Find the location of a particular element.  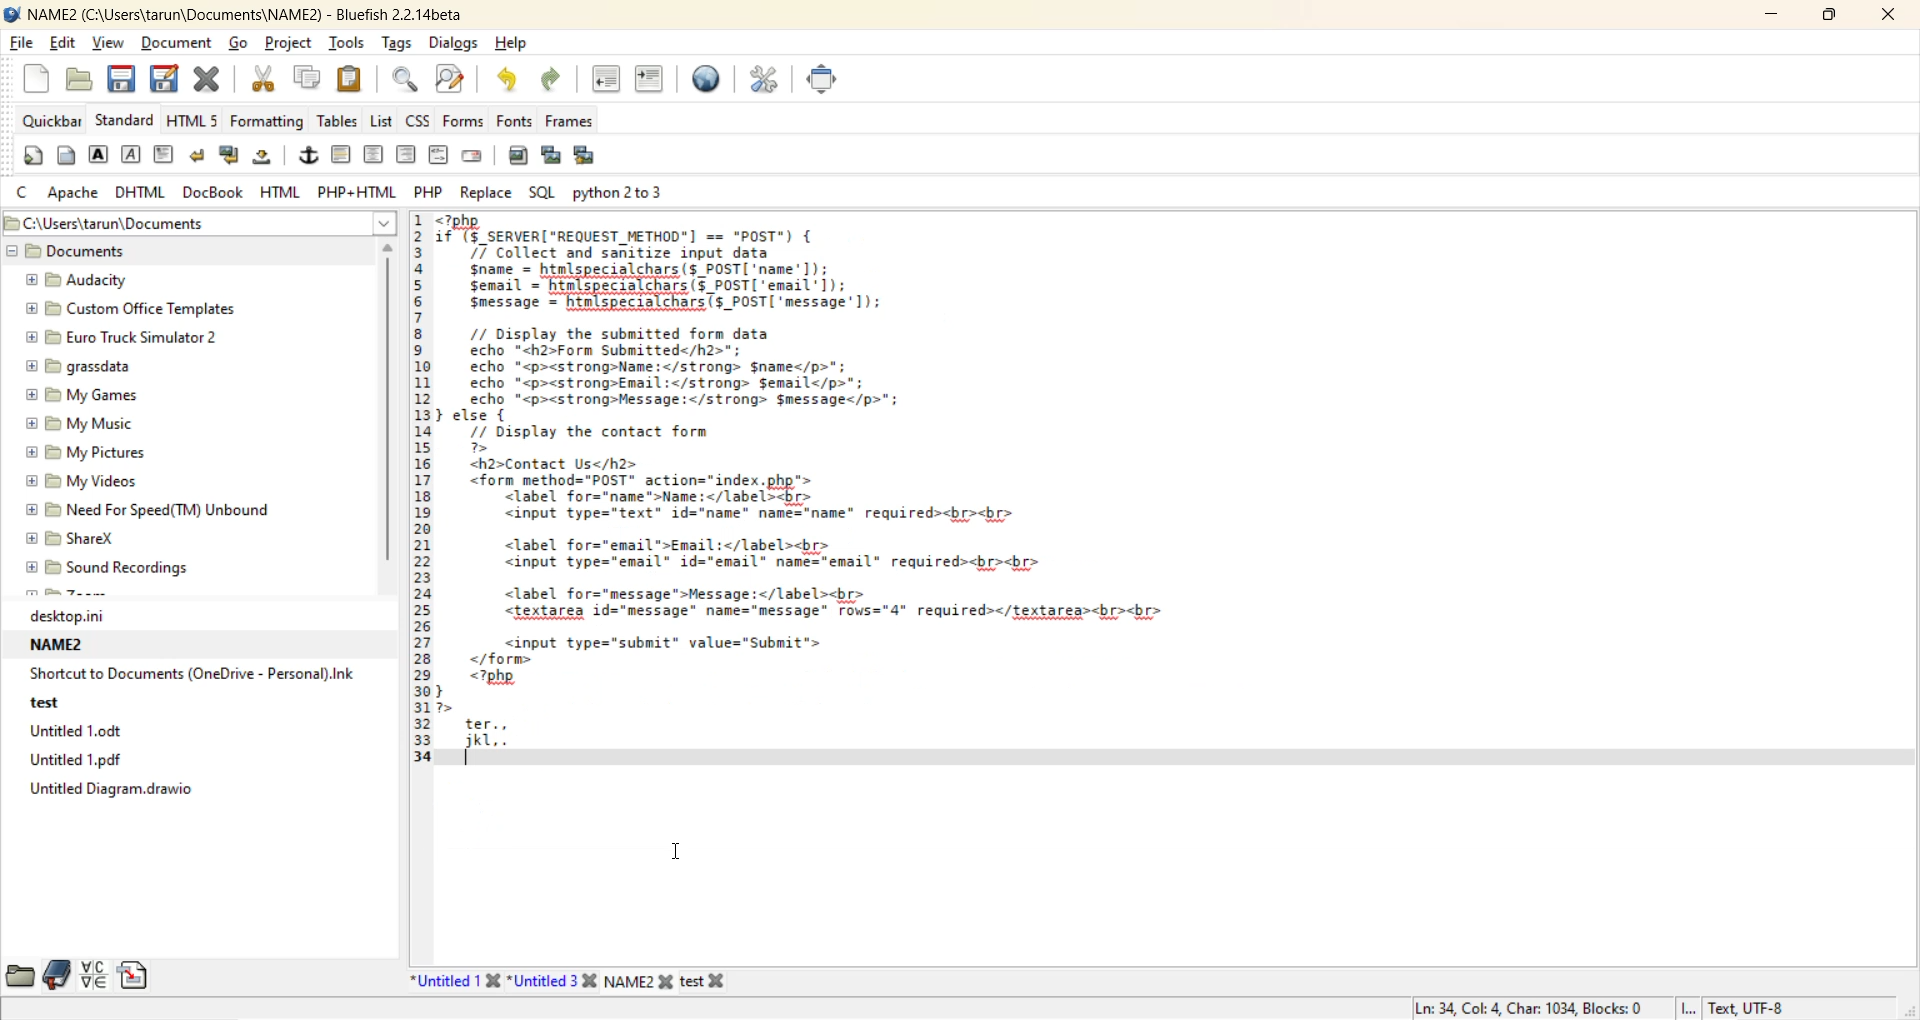

preview in browser is located at coordinates (707, 79).